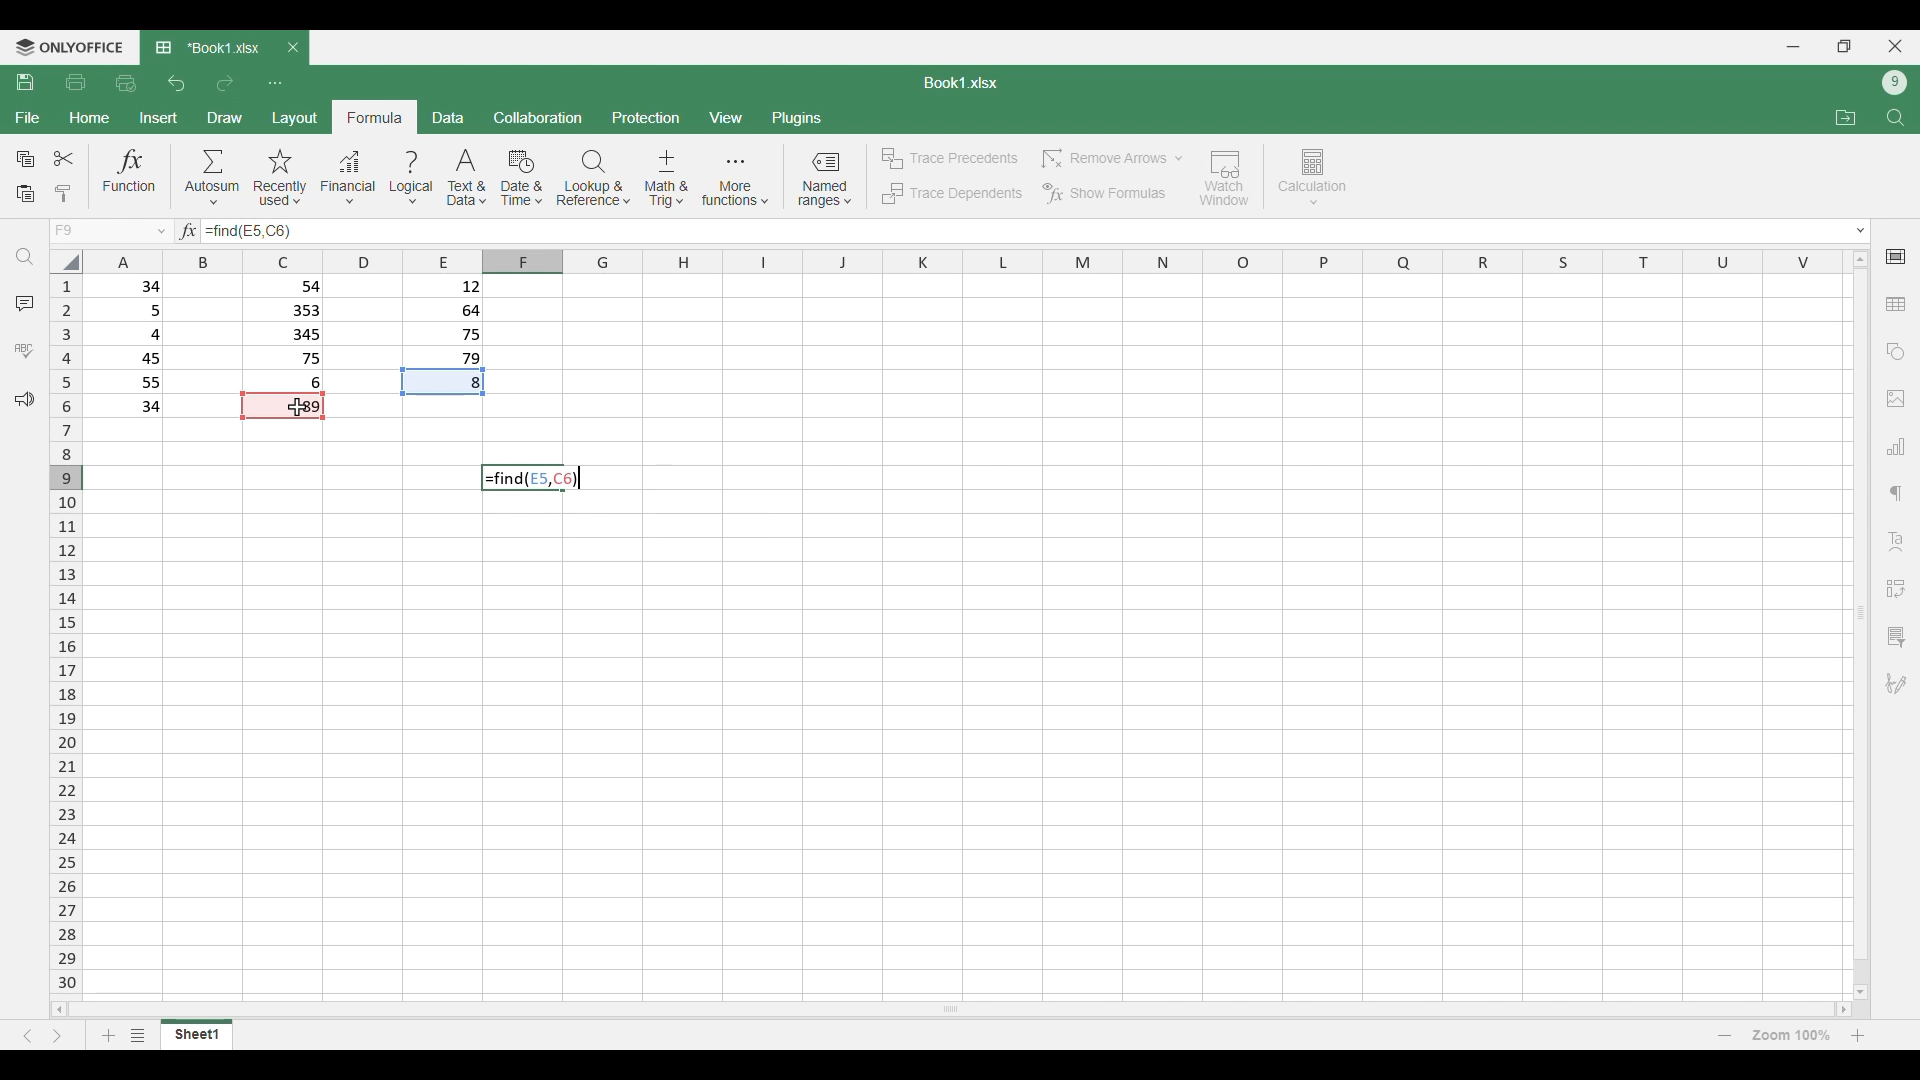 This screenshot has height=1080, width=1920. What do you see at coordinates (57, 1036) in the screenshot?
I see `Next` at bounding box center [57, 1036].